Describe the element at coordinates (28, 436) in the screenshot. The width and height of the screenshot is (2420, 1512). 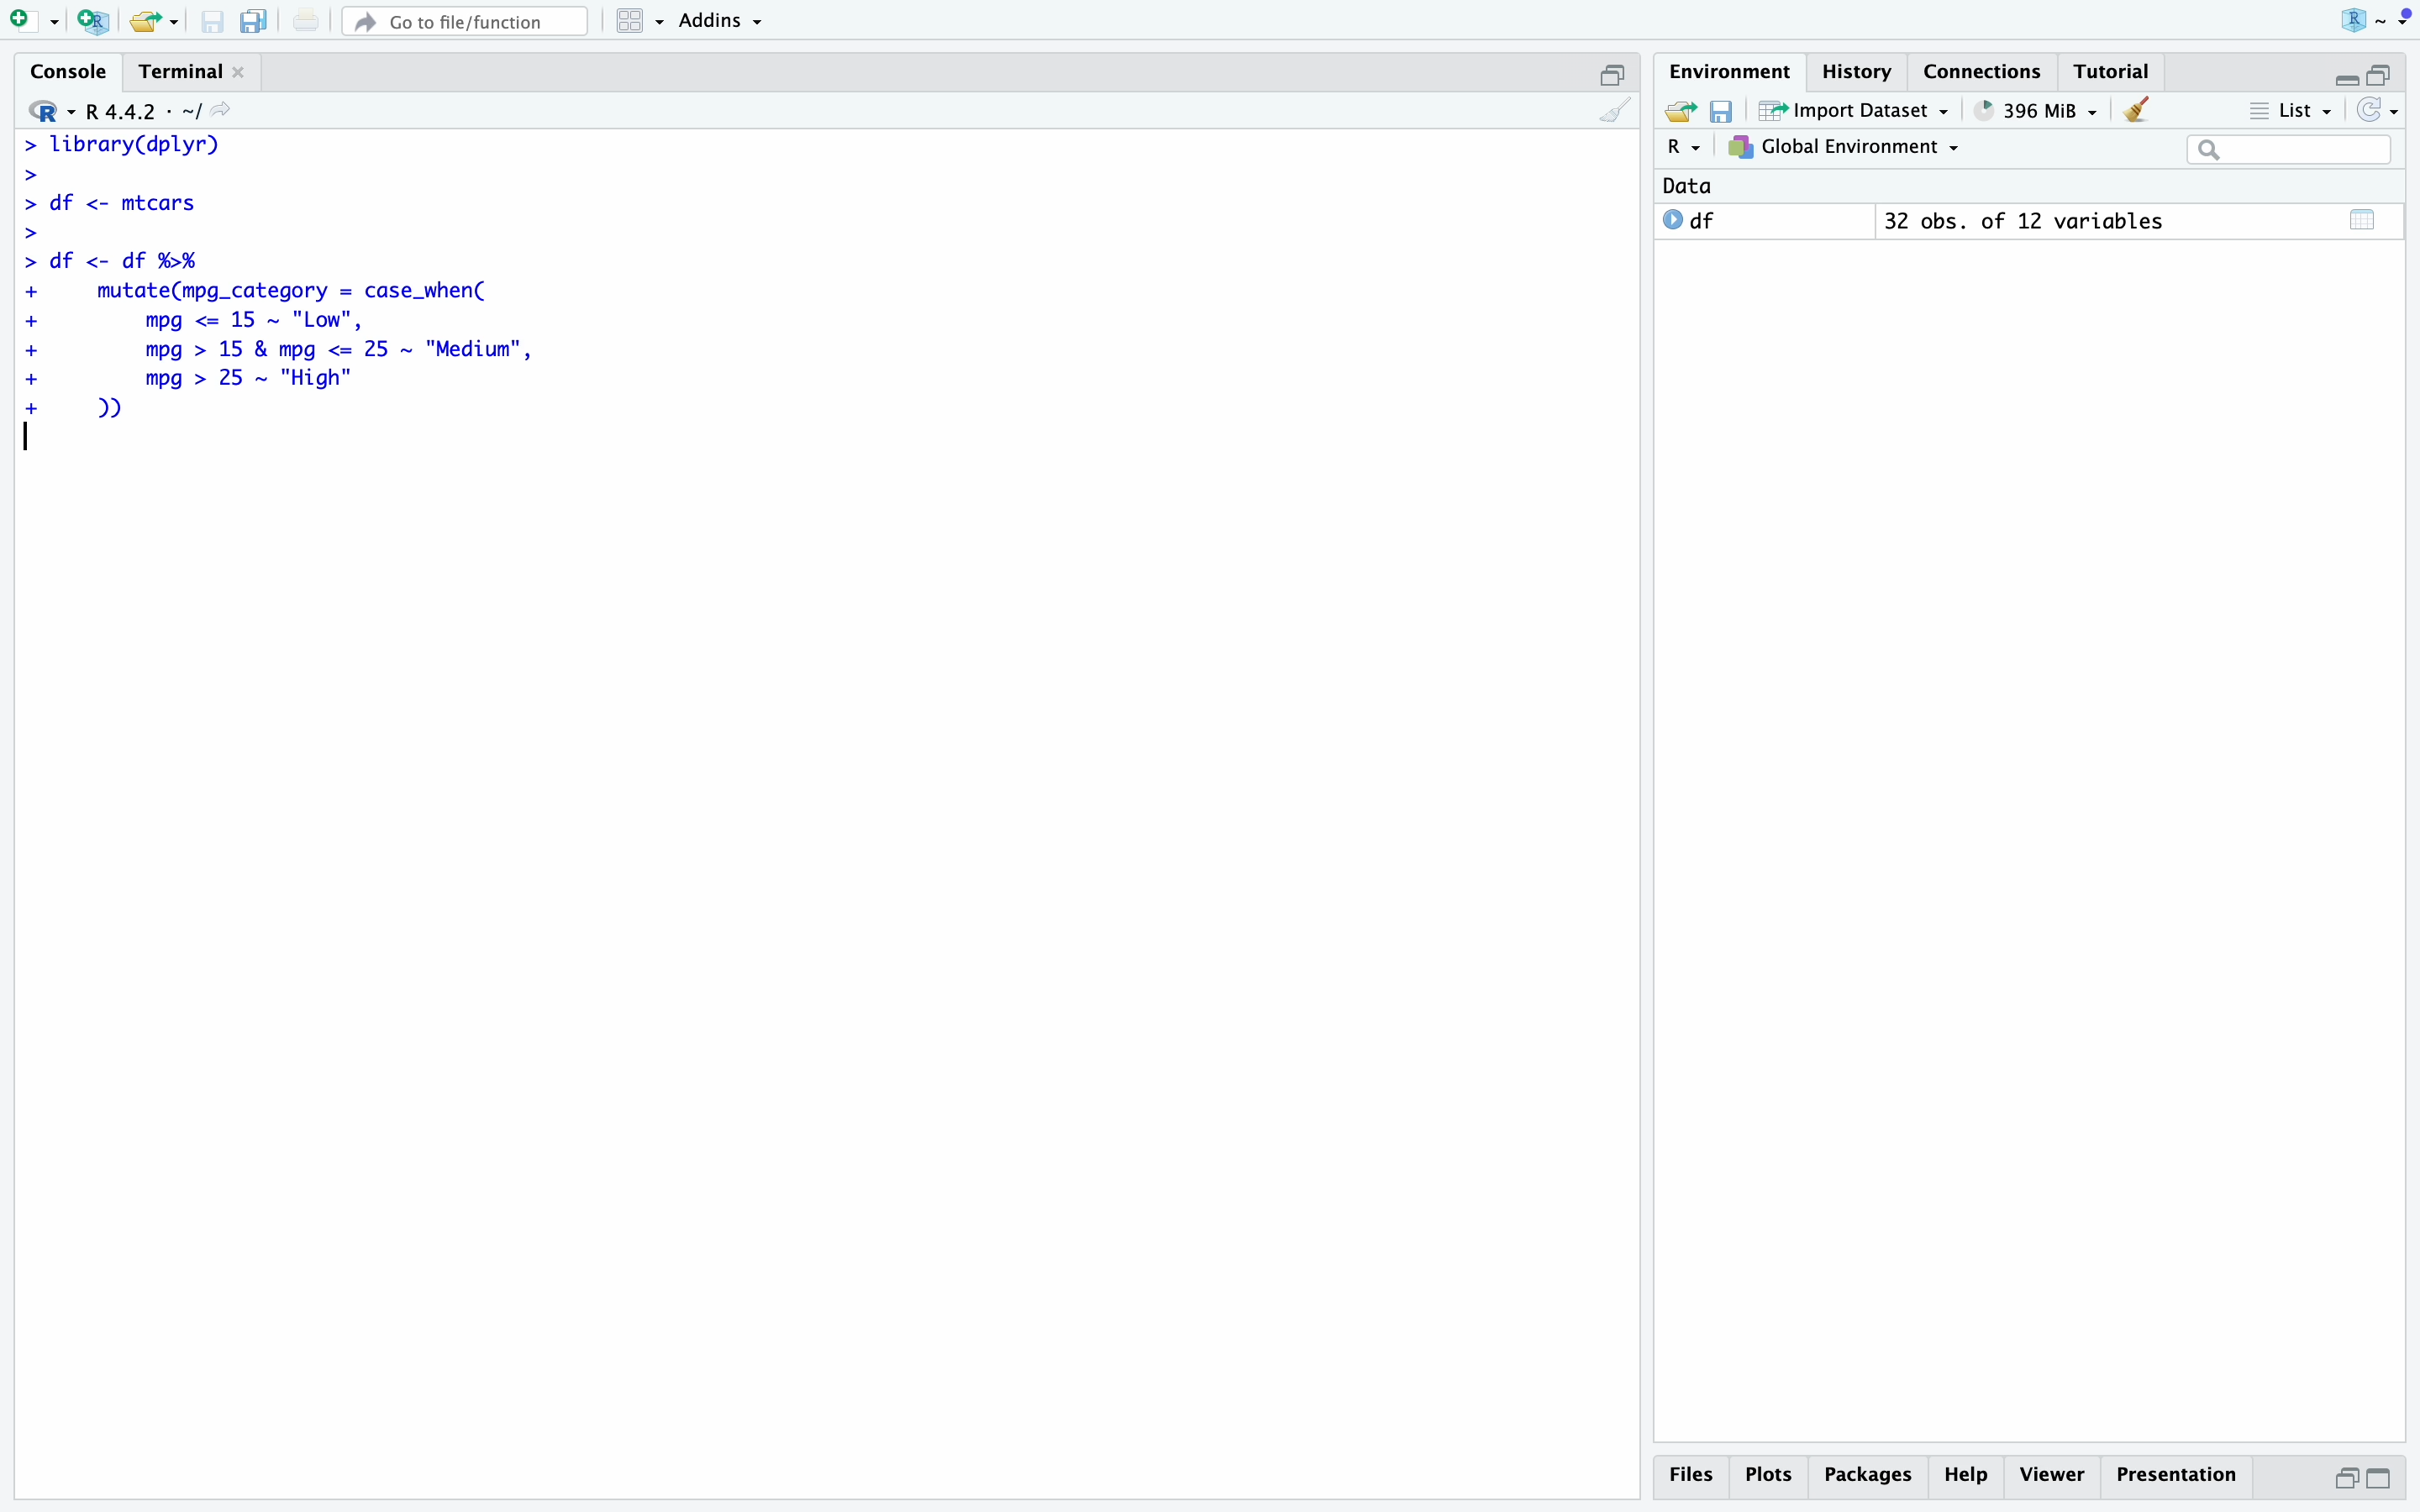
I see `typing indicator ` at that location.